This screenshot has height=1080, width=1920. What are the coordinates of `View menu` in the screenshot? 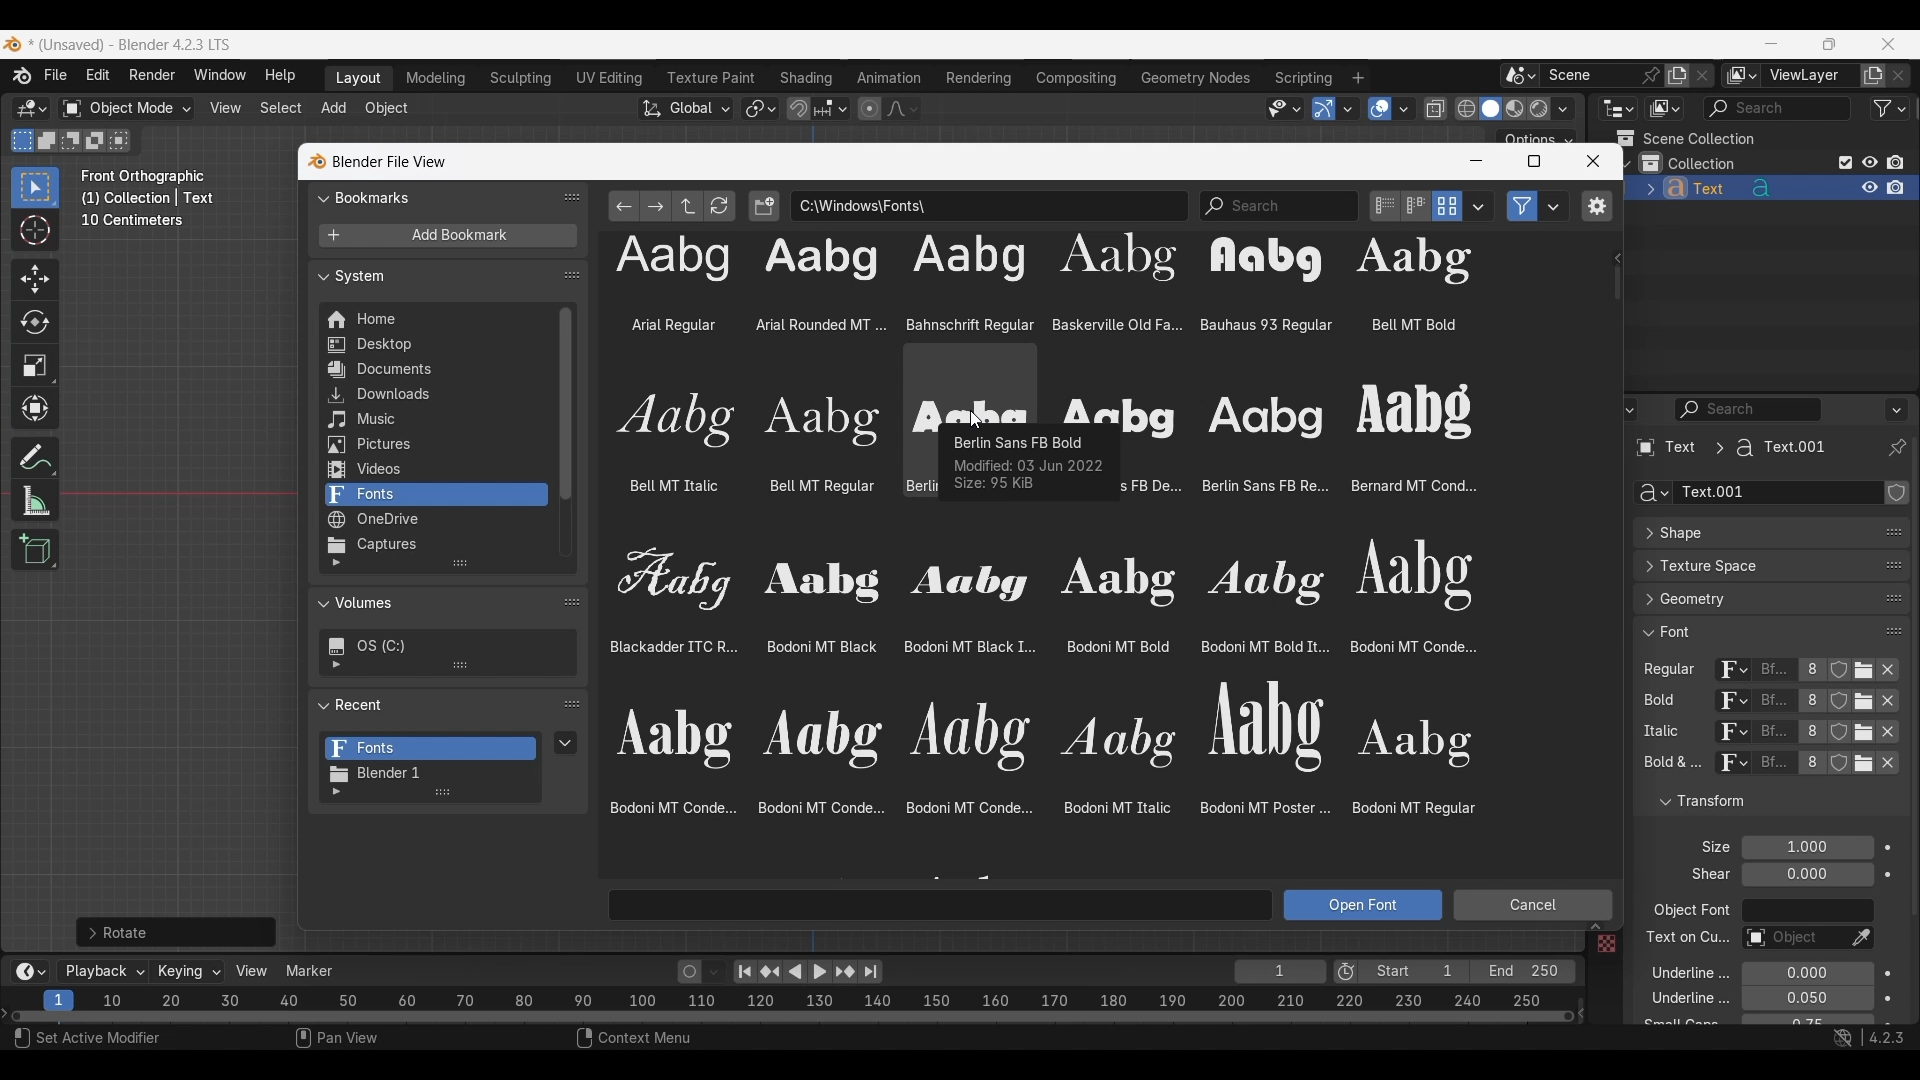 It's located at (224, 108).